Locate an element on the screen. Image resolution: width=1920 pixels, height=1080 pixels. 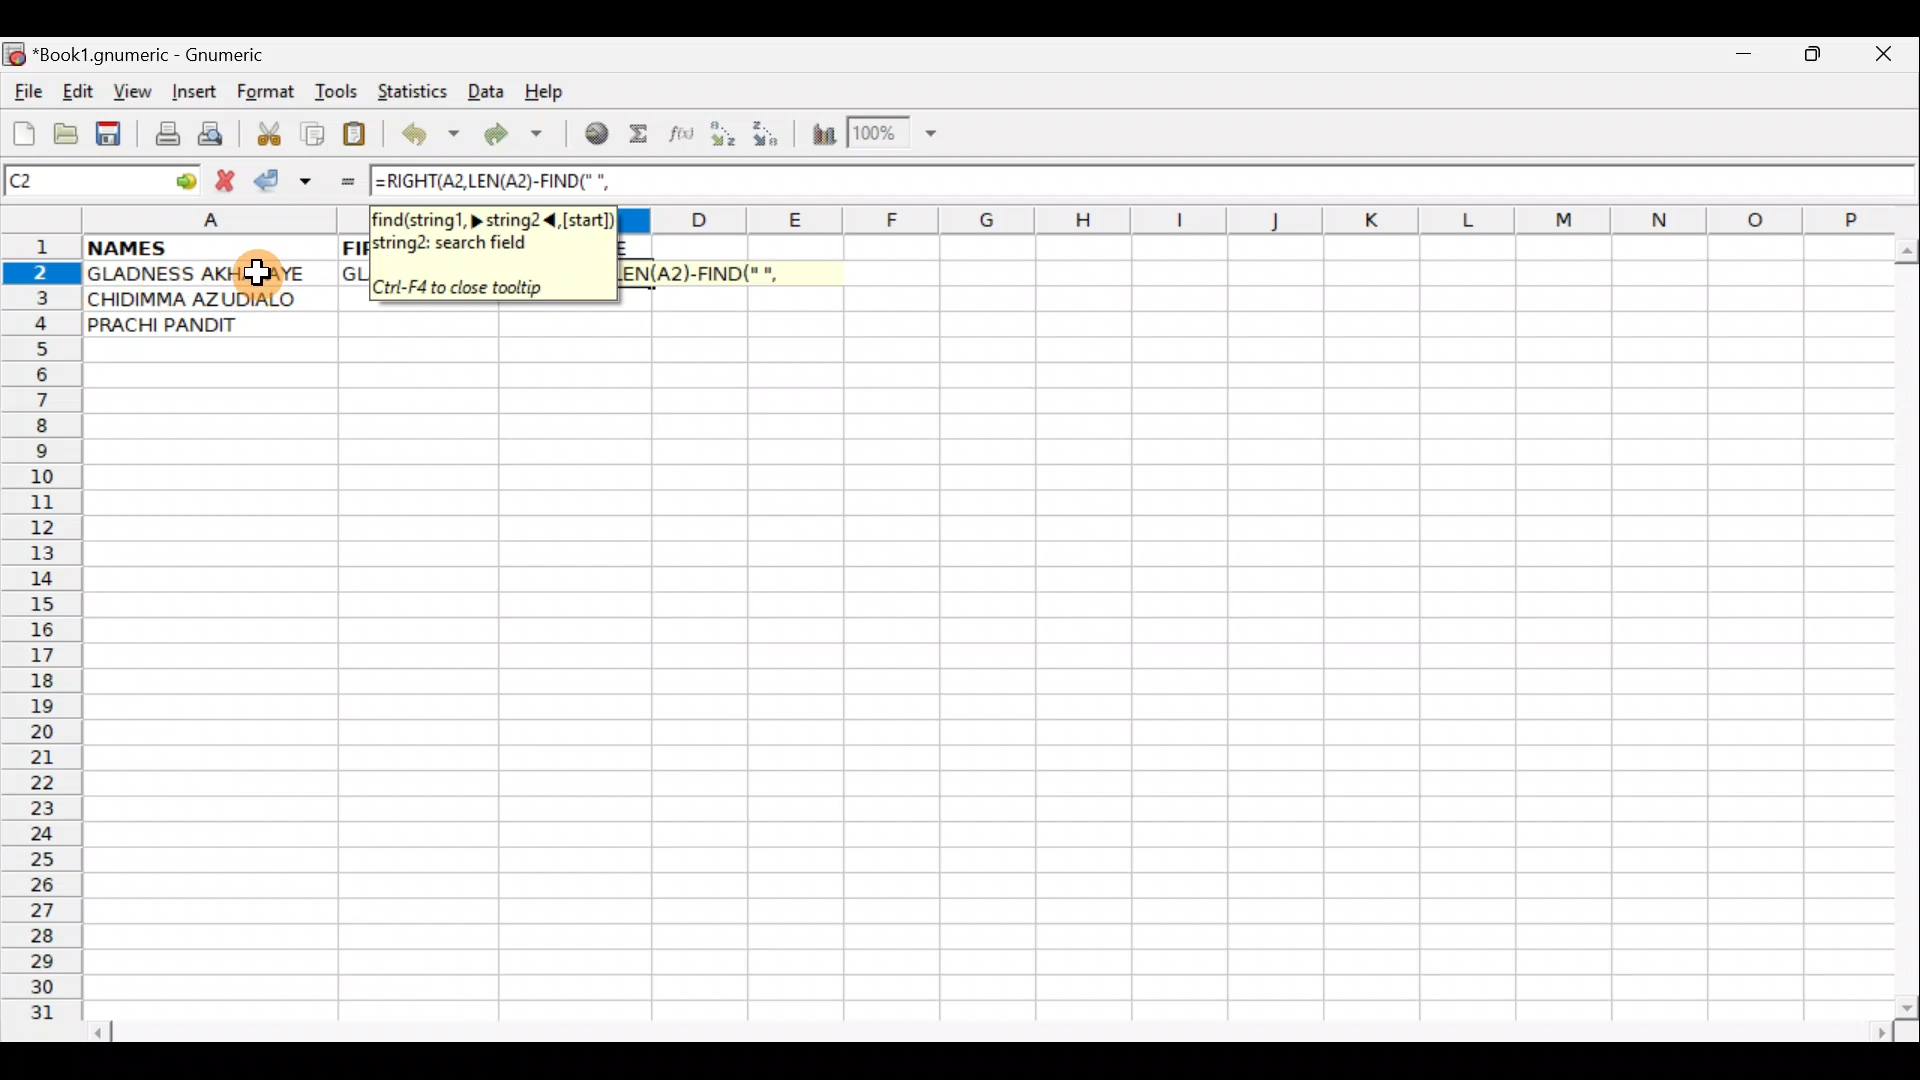
Copy selection is located at coordinates (314, 133).